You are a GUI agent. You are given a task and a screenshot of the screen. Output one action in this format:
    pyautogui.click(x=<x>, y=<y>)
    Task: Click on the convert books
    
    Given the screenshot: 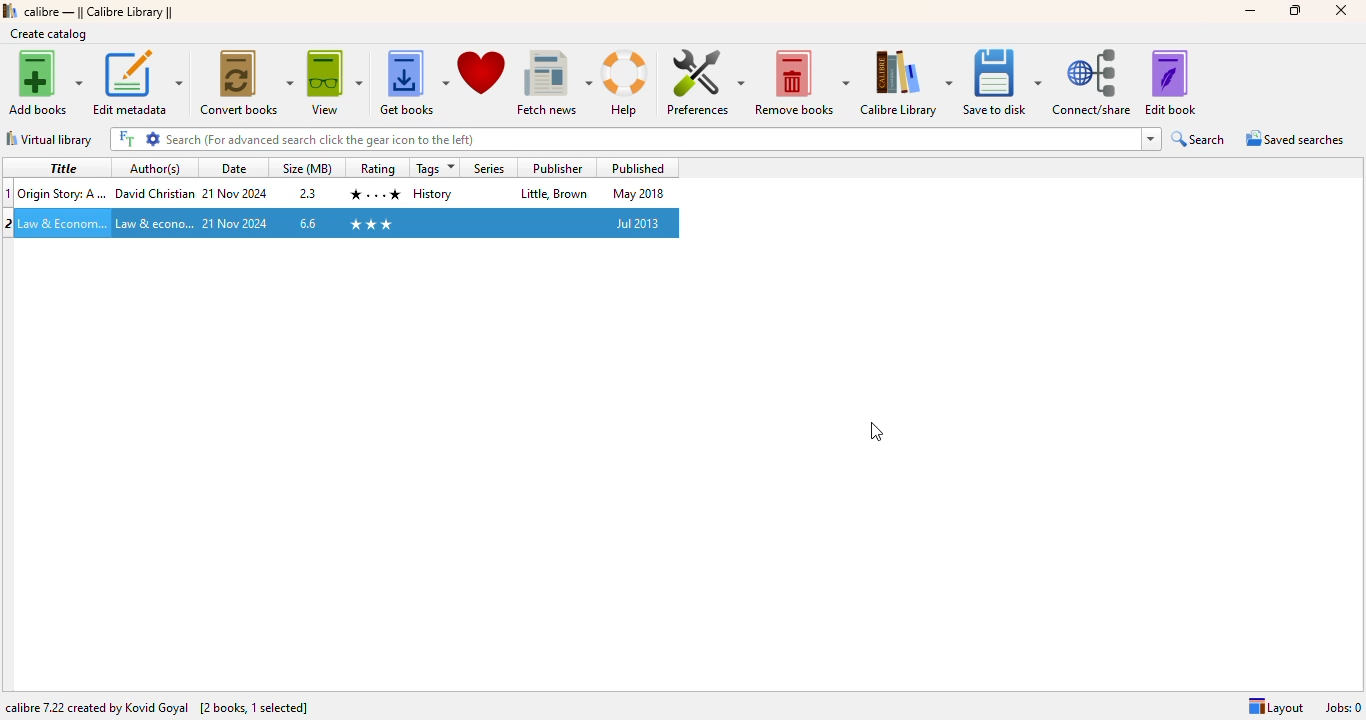 What is the action you would take?
    pyautogui.click(x=246, y=82)
    